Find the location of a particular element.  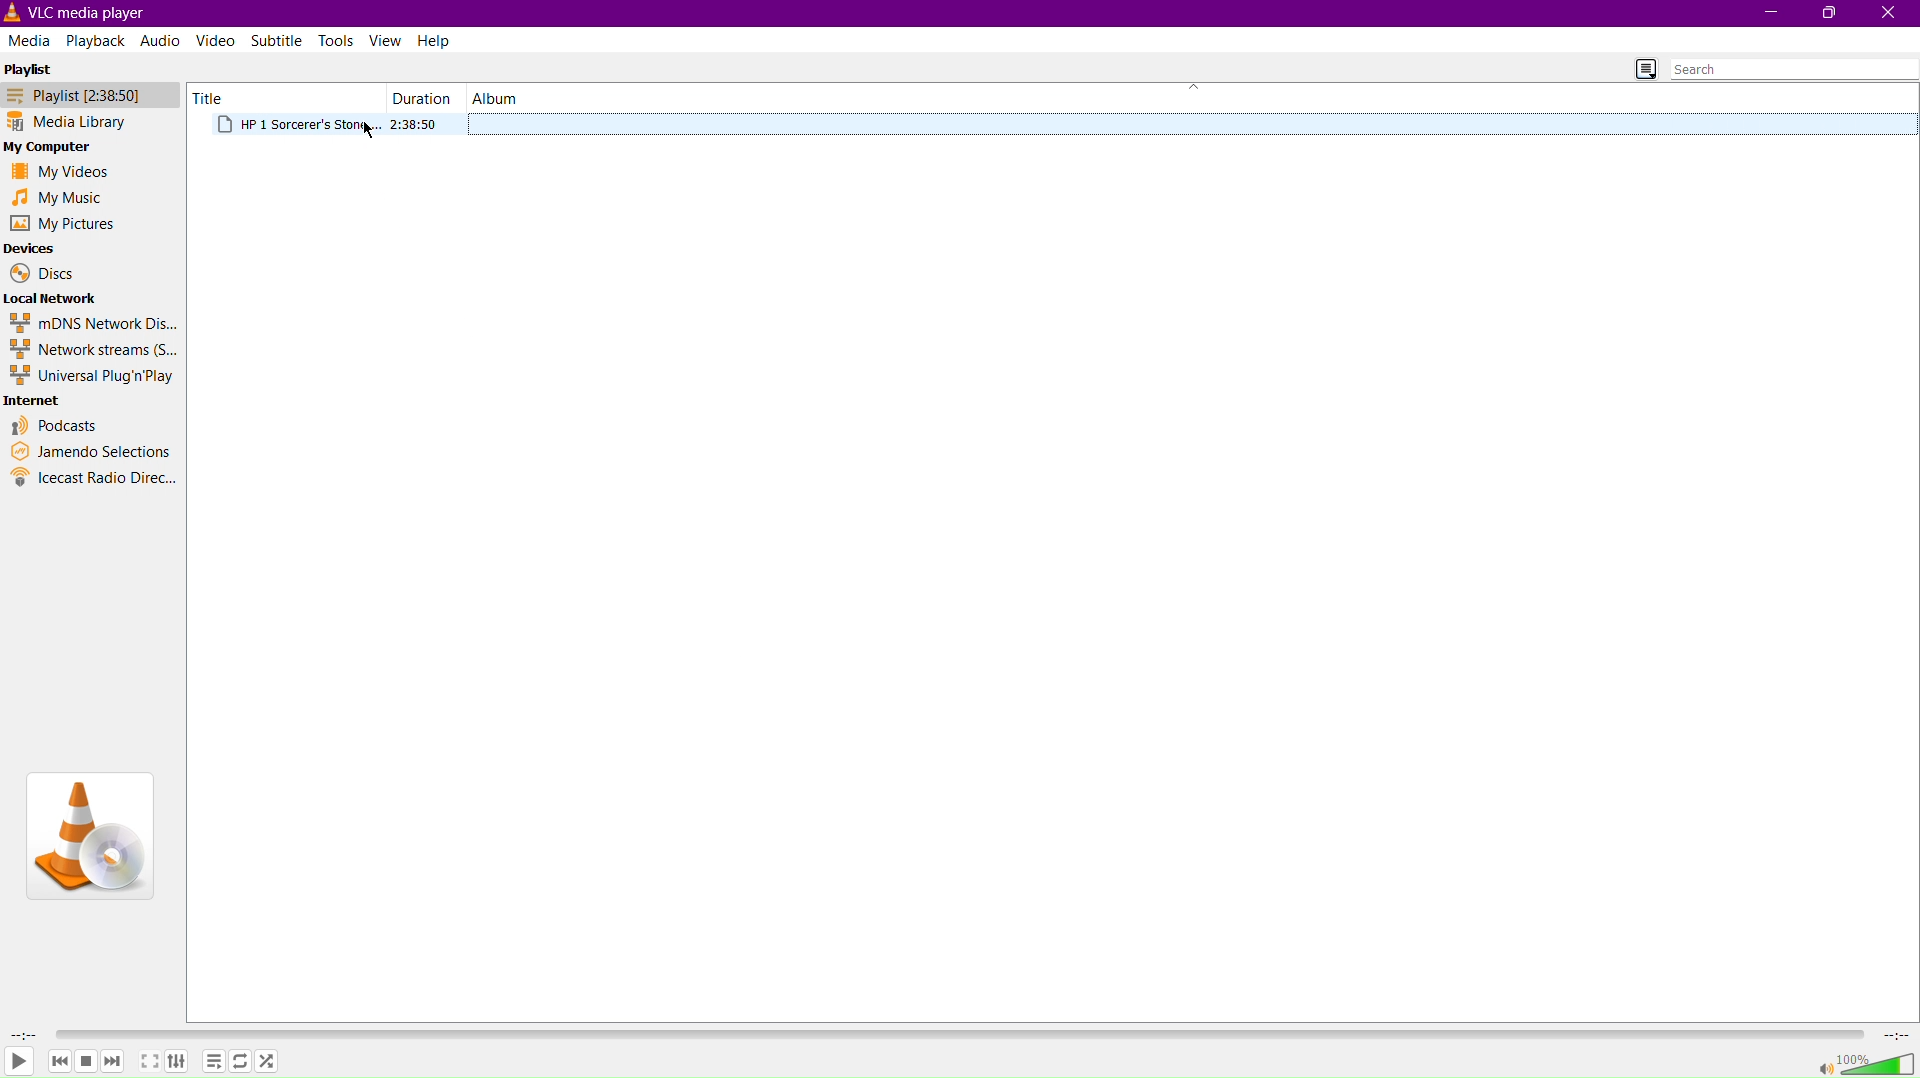

Media Library is located at coordinates (92, 120).